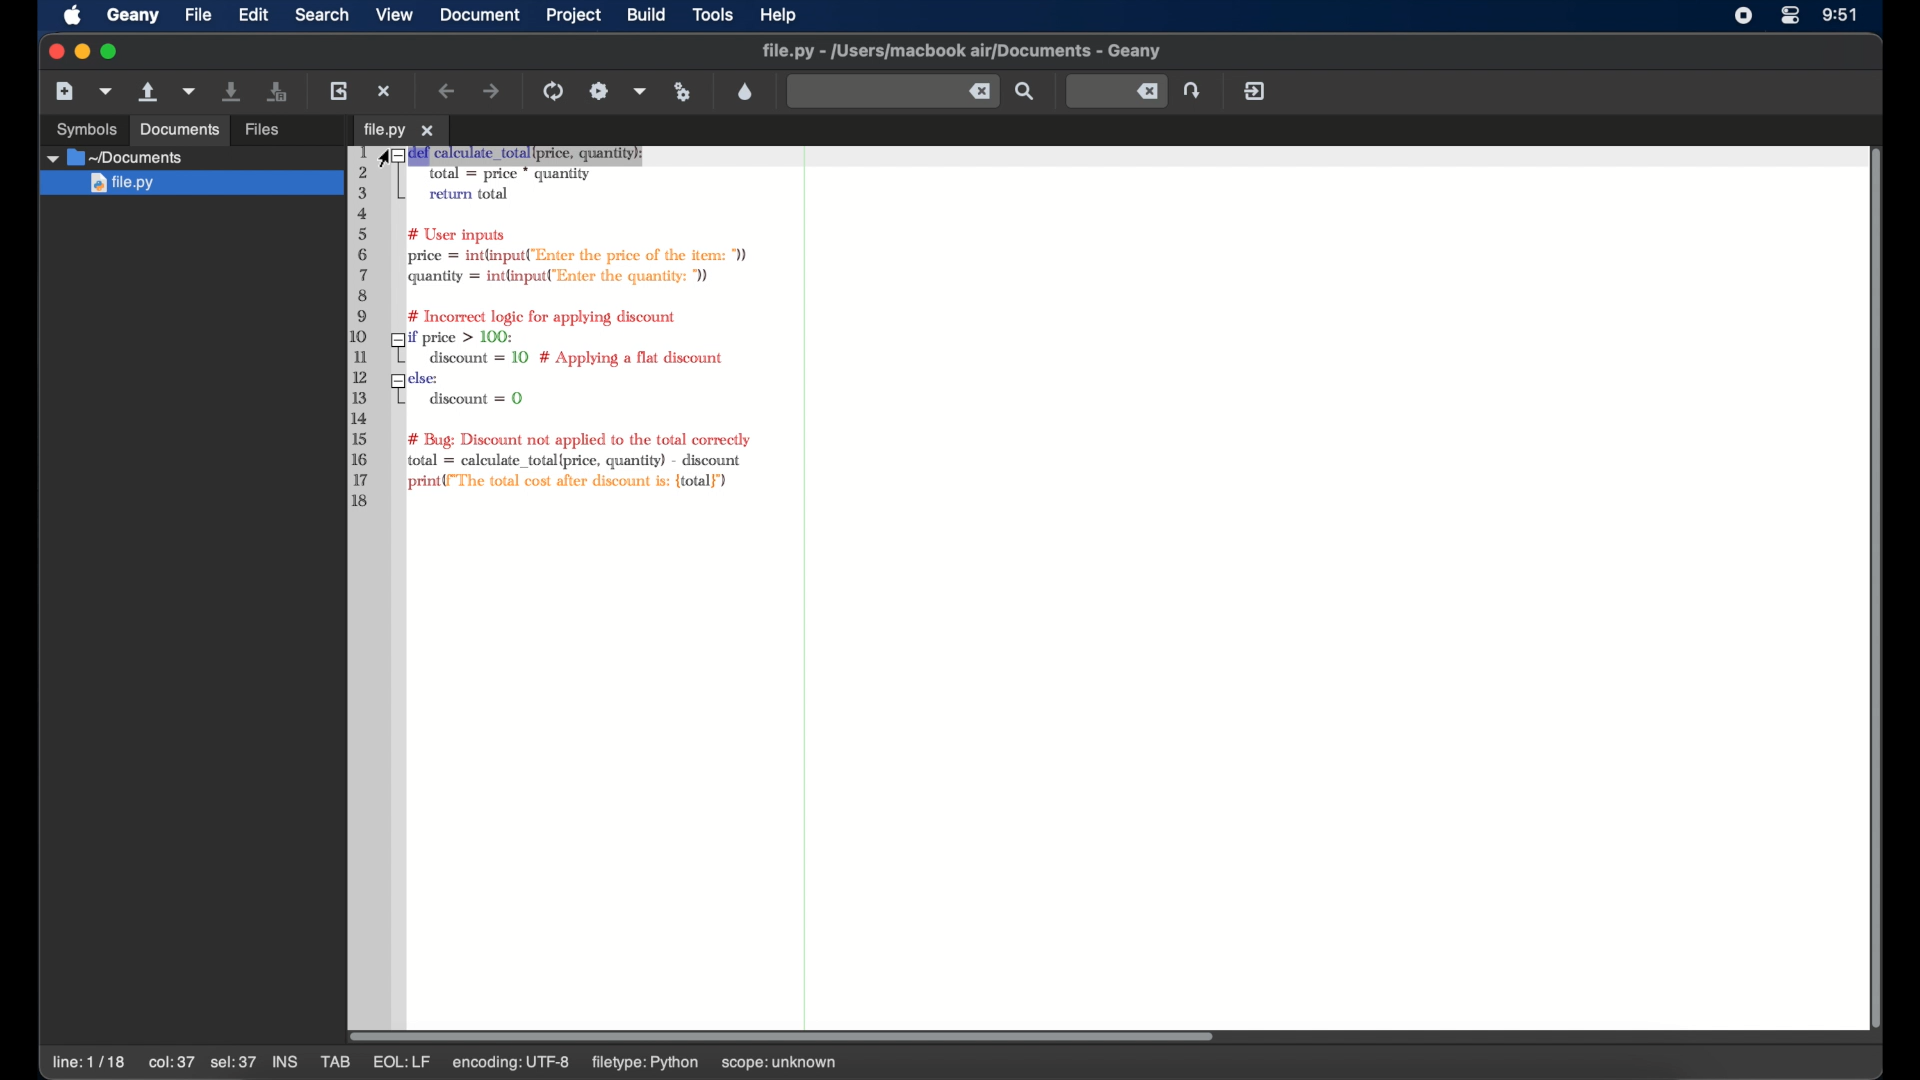 The width and height of the screenshot is (1920, 1080). I want to click on filetype: python, so click(646, 1064).